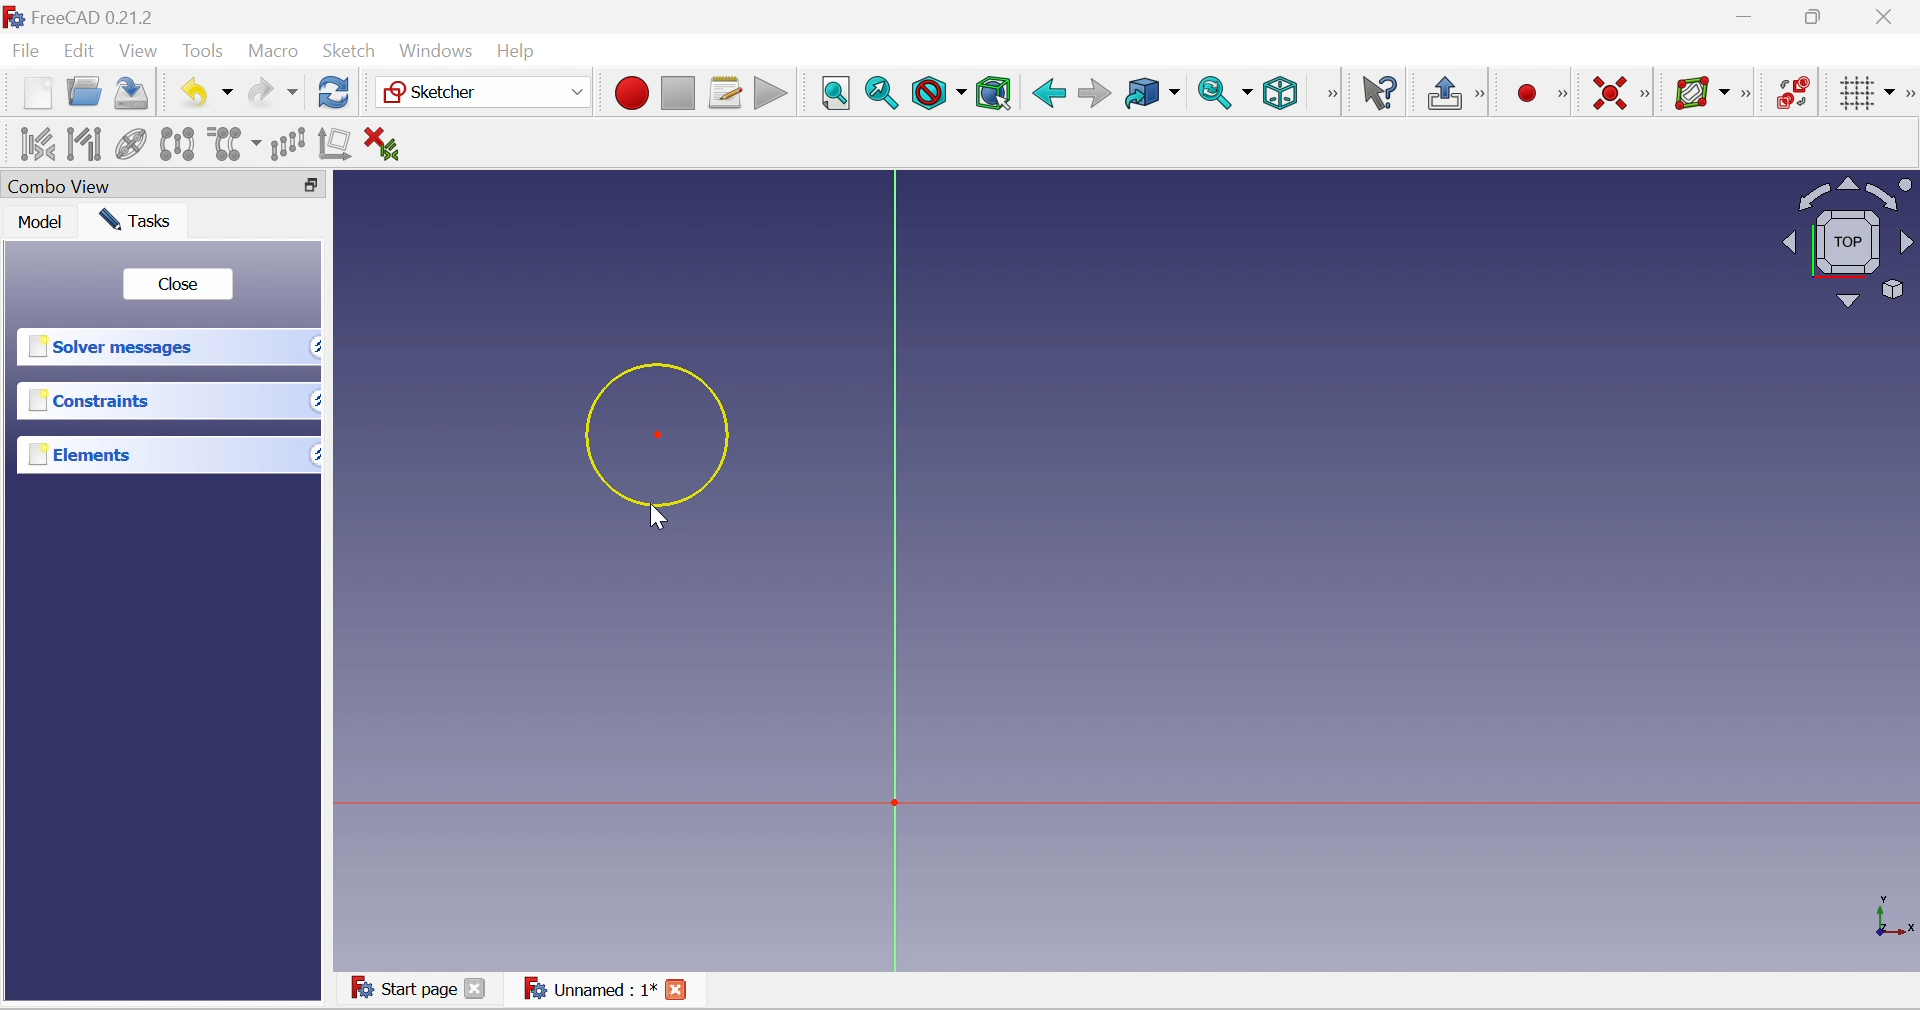 The height and width of the screenshot is (1010, 1920). I want to click on Symmetry, so click(178, 144).